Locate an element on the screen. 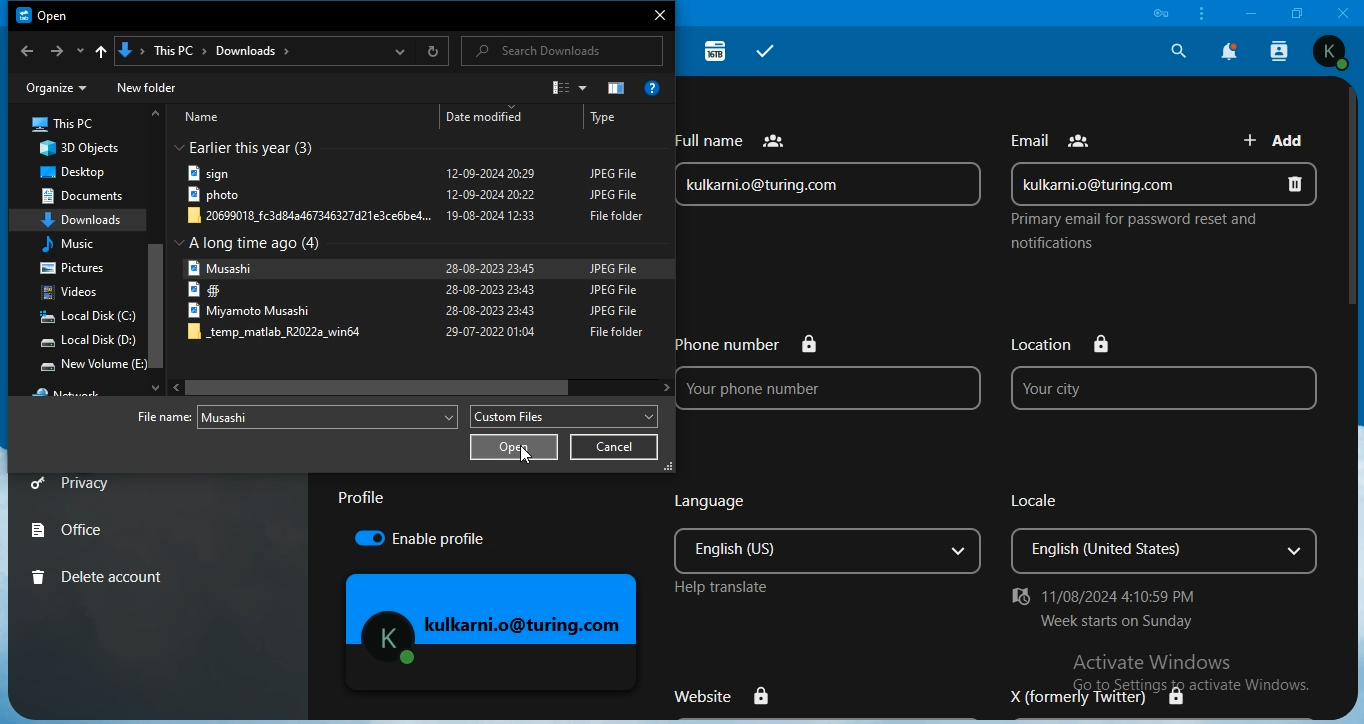 The width and height of the screenshot is (1364, 724). ile is located at coordinates (414, 216).